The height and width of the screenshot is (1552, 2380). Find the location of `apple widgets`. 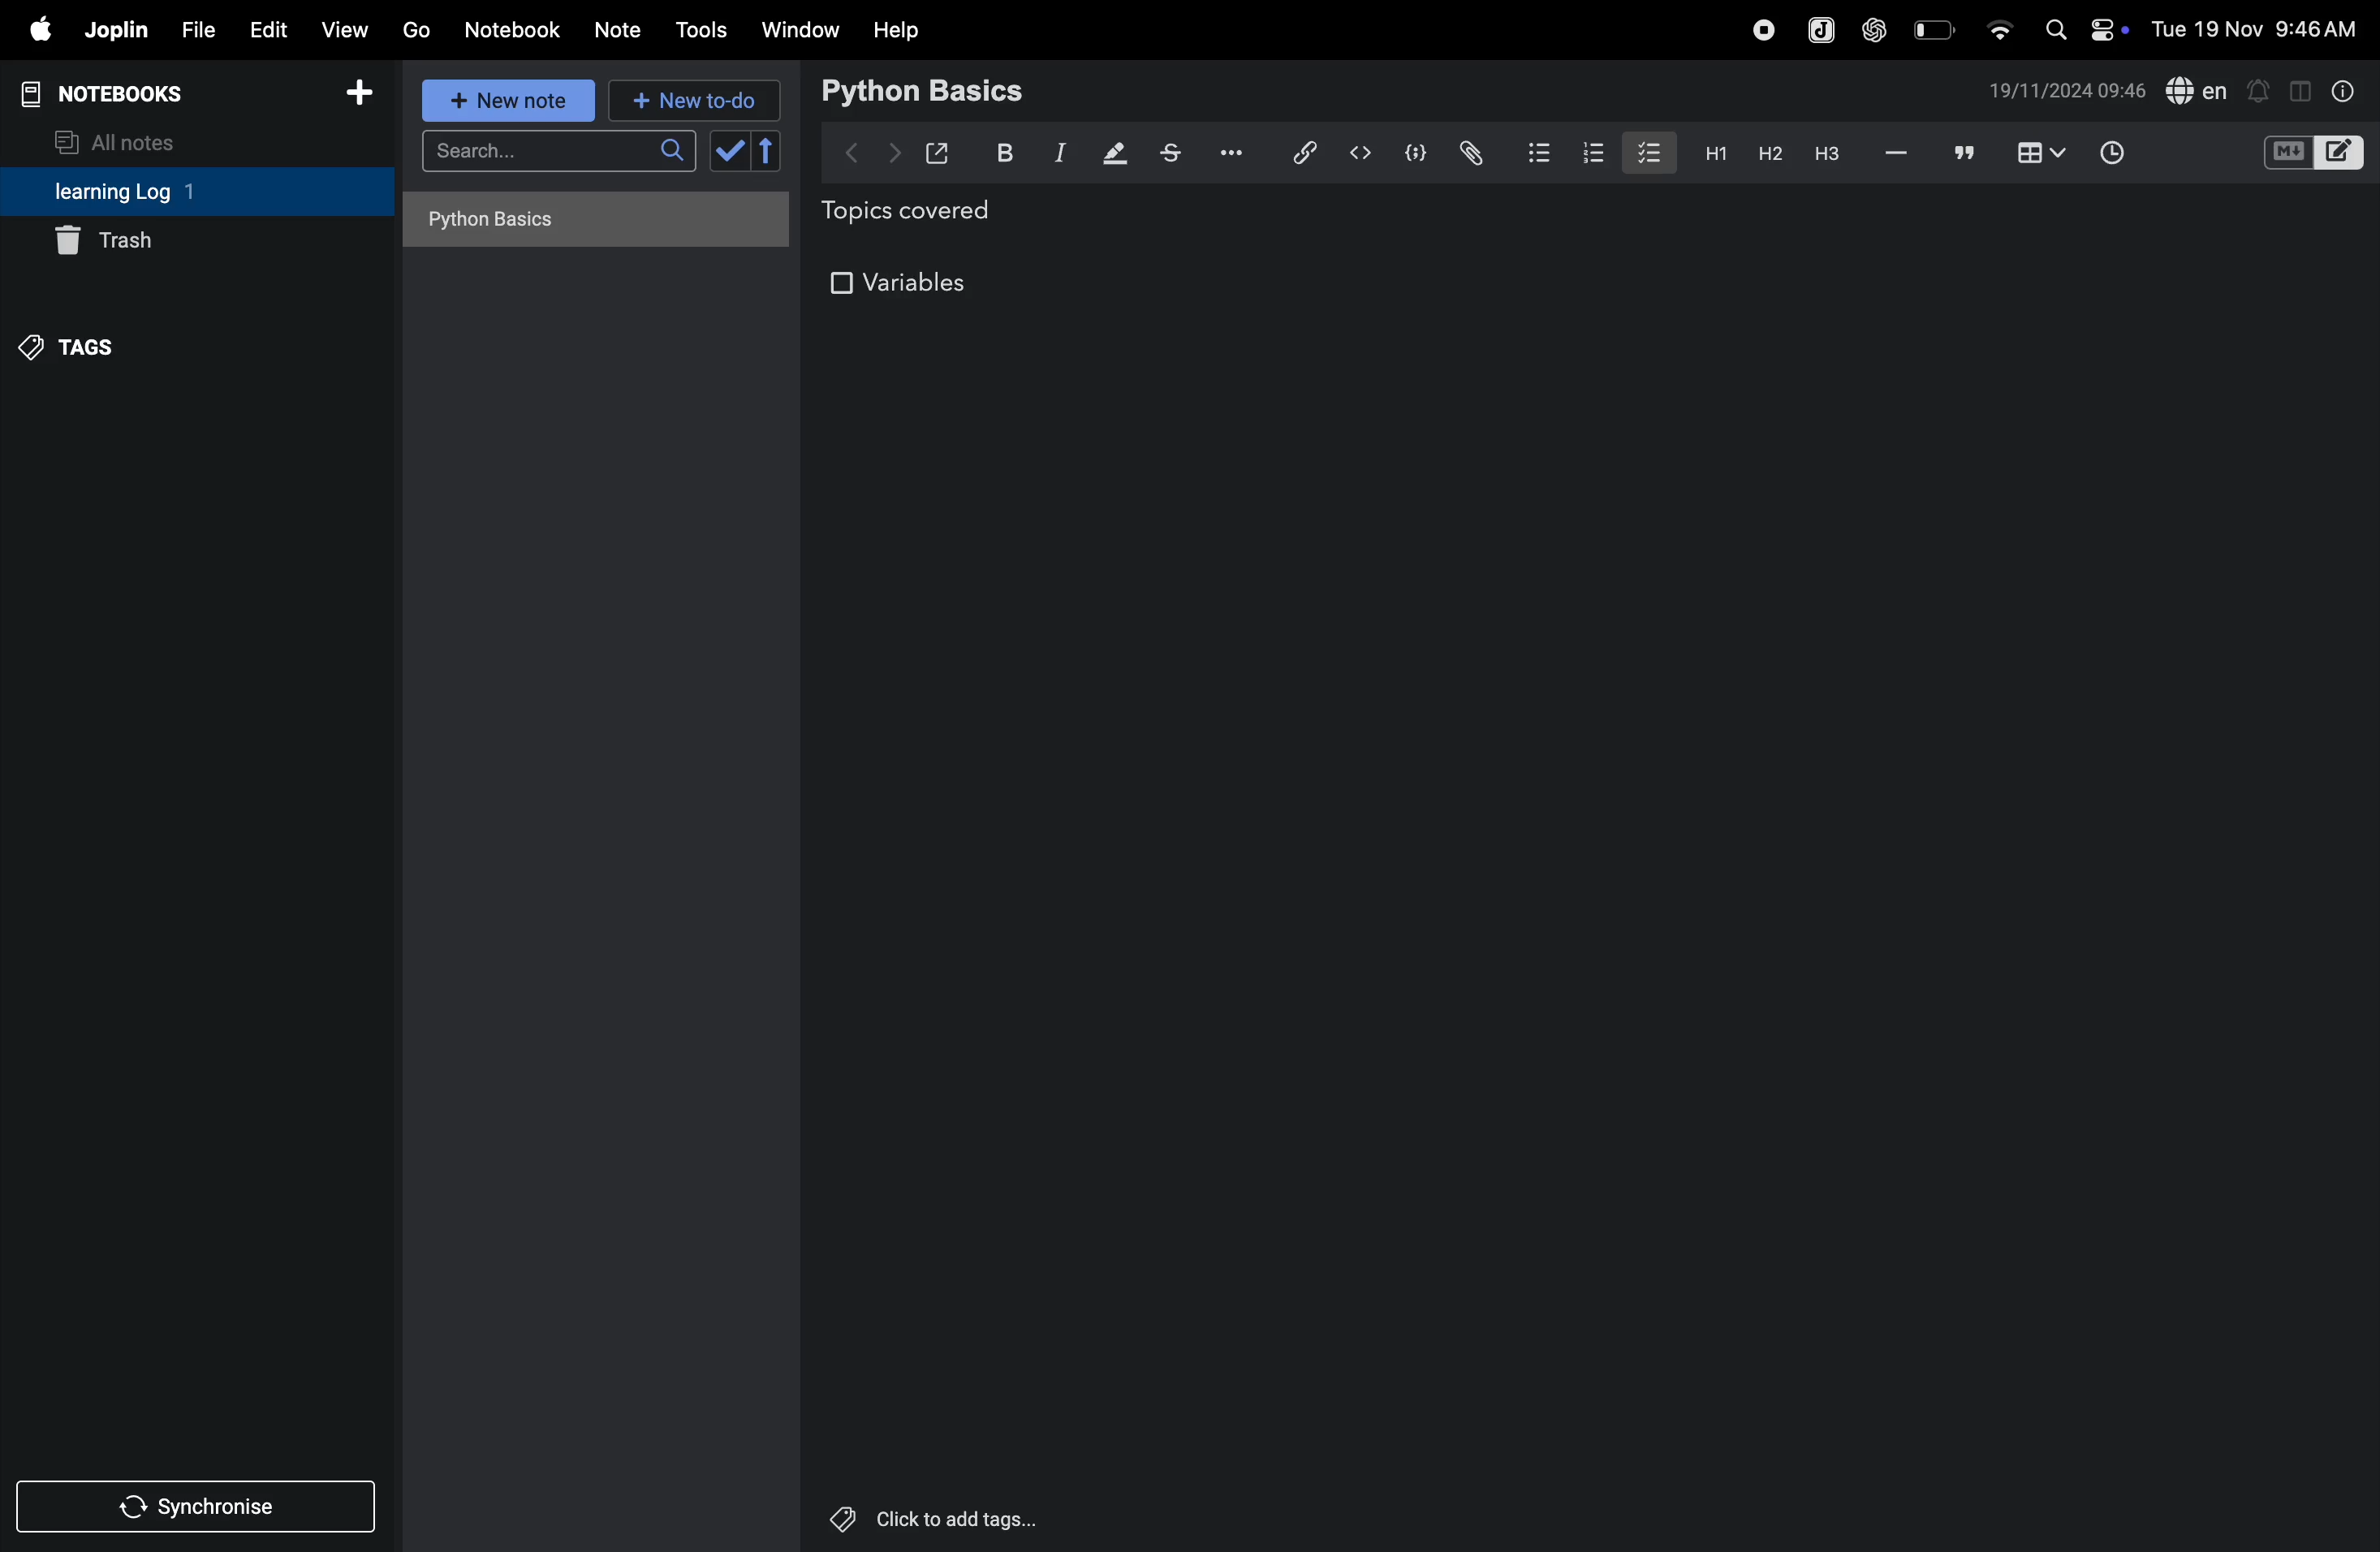

apple widgets is located at coordinates (2082, 27).